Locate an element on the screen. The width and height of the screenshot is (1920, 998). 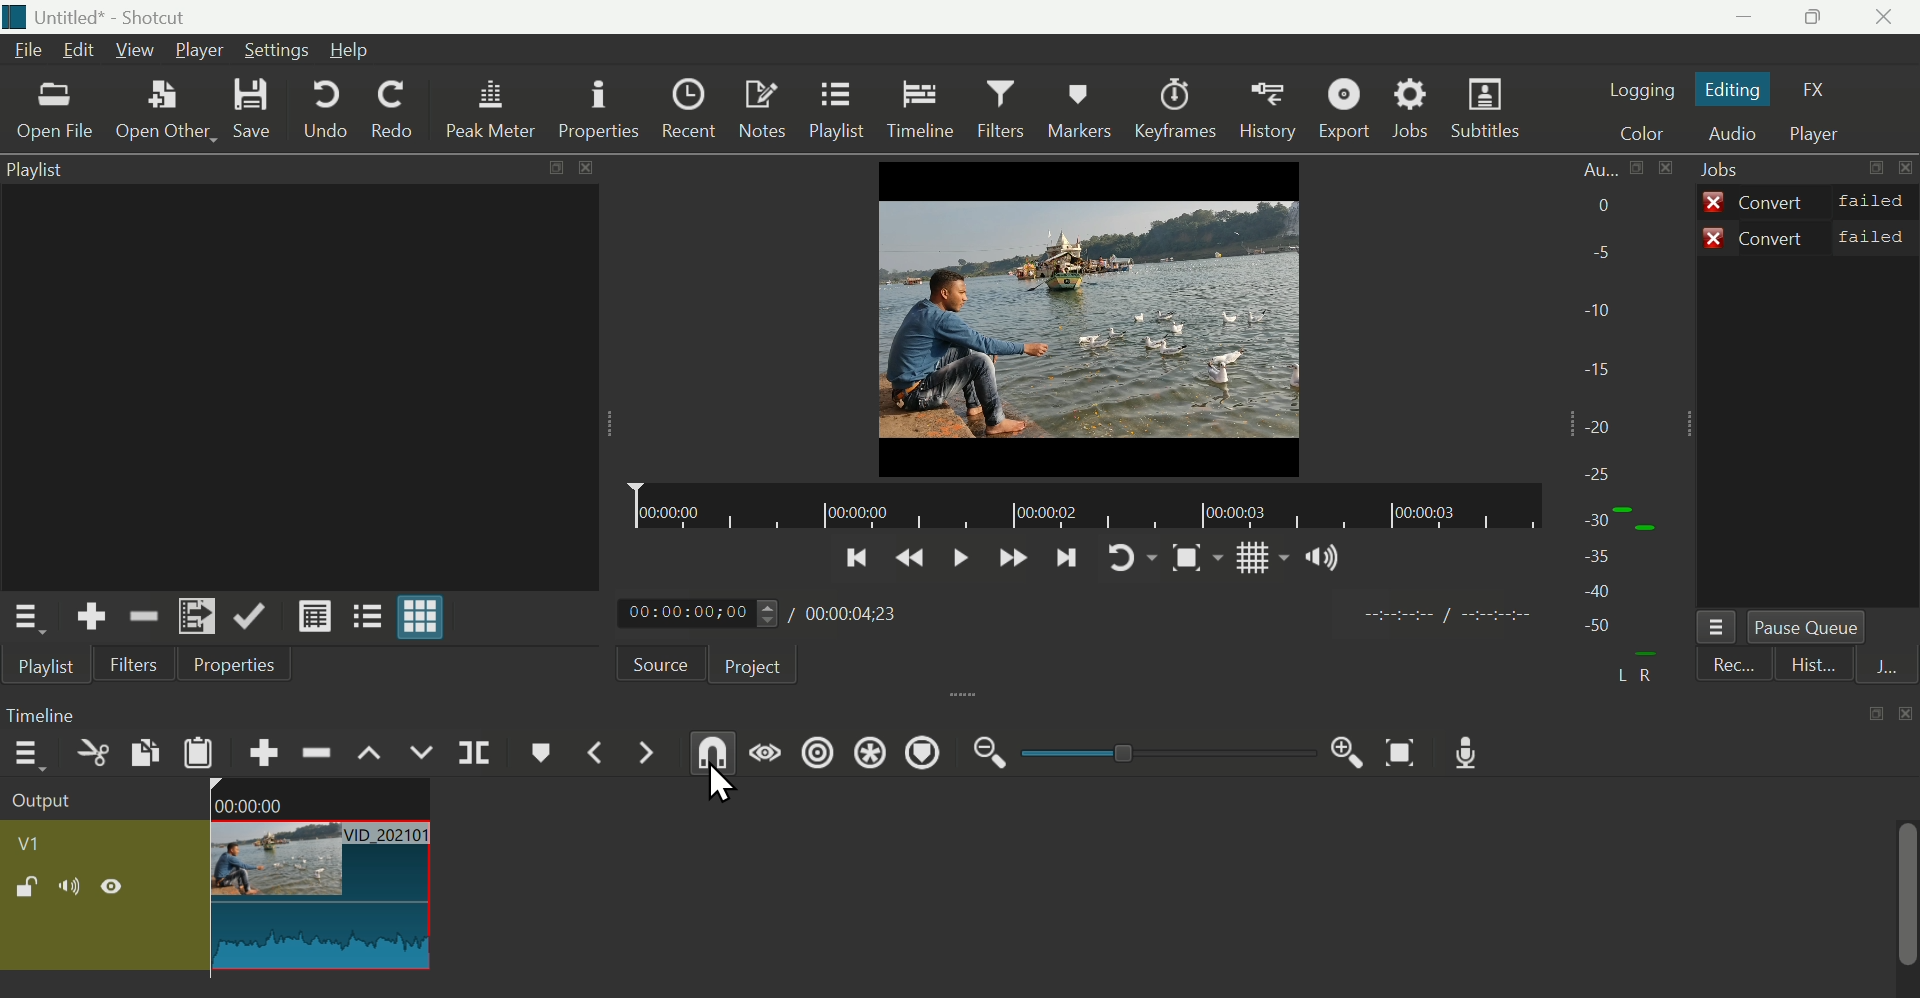
Paste is located at coordinates (202, 756).